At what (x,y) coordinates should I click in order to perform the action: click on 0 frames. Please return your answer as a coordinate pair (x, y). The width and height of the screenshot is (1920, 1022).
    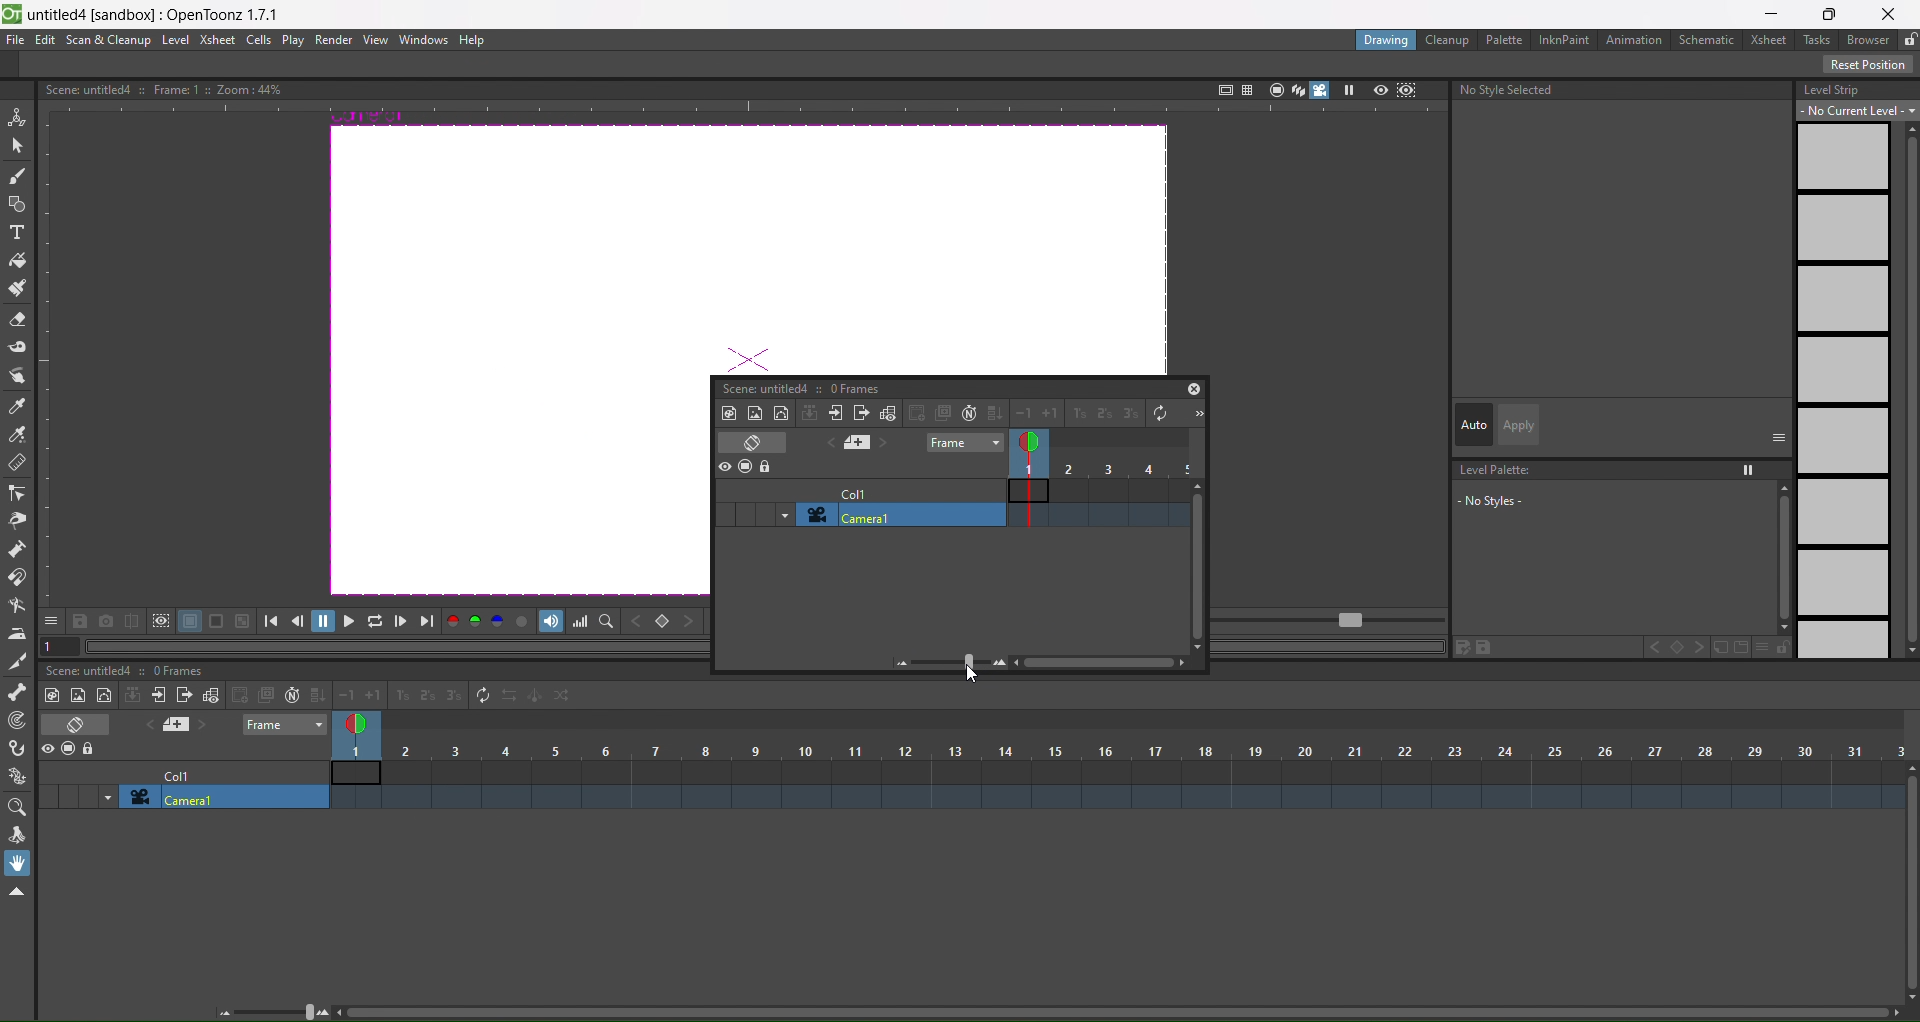
    Looking at the image, I should click on (854, 388).